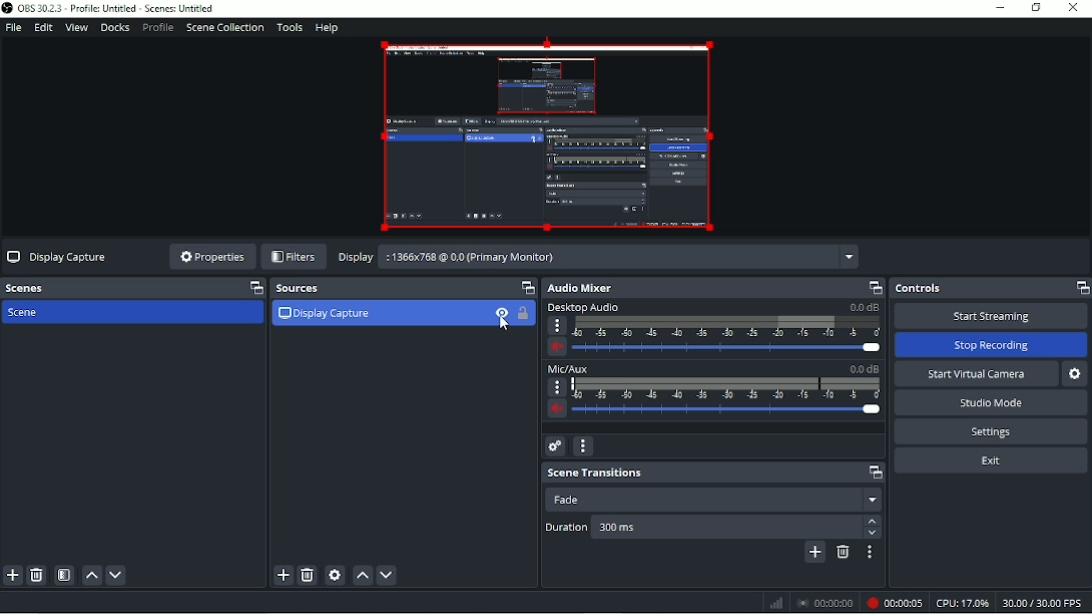 This screenshot has width=1092, height=614. What do you see at coordinates (283, 576) in the screenshot?
I see `Add source` at bounding box center [283, 576].